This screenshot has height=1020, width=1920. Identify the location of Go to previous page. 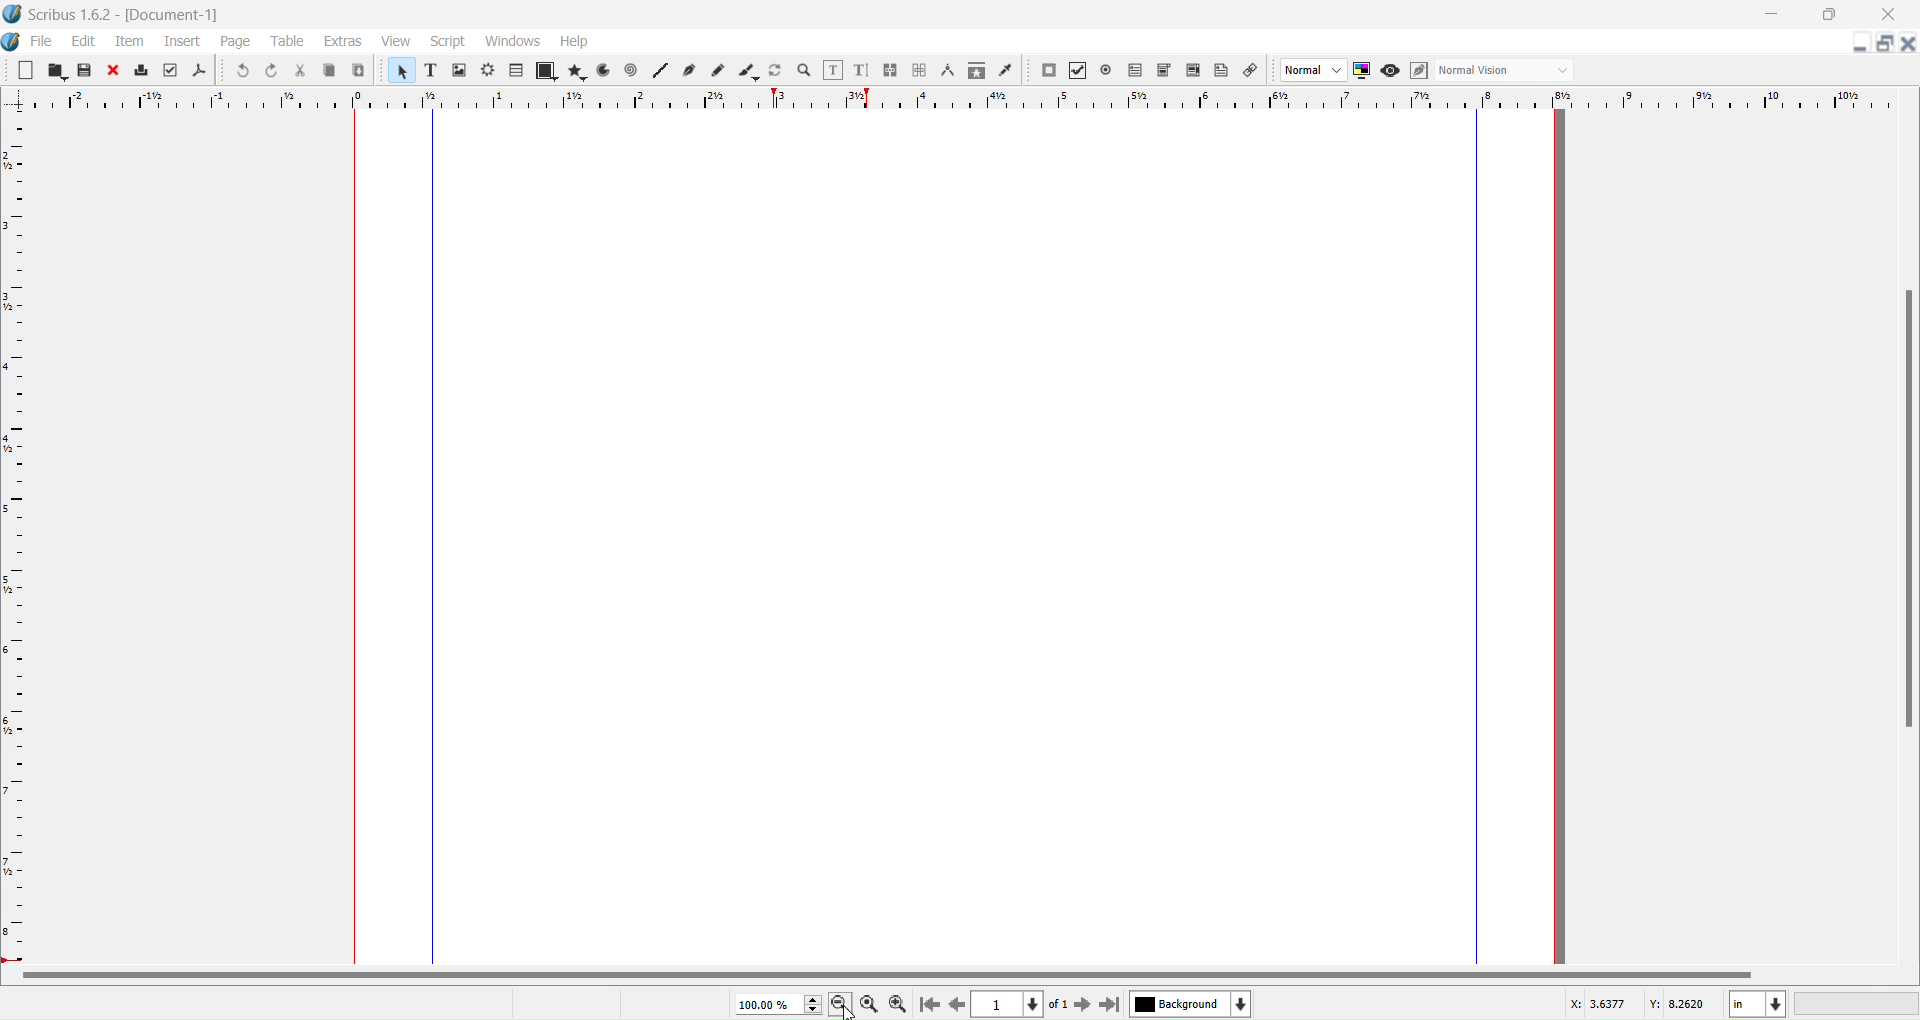
(954, 1005).